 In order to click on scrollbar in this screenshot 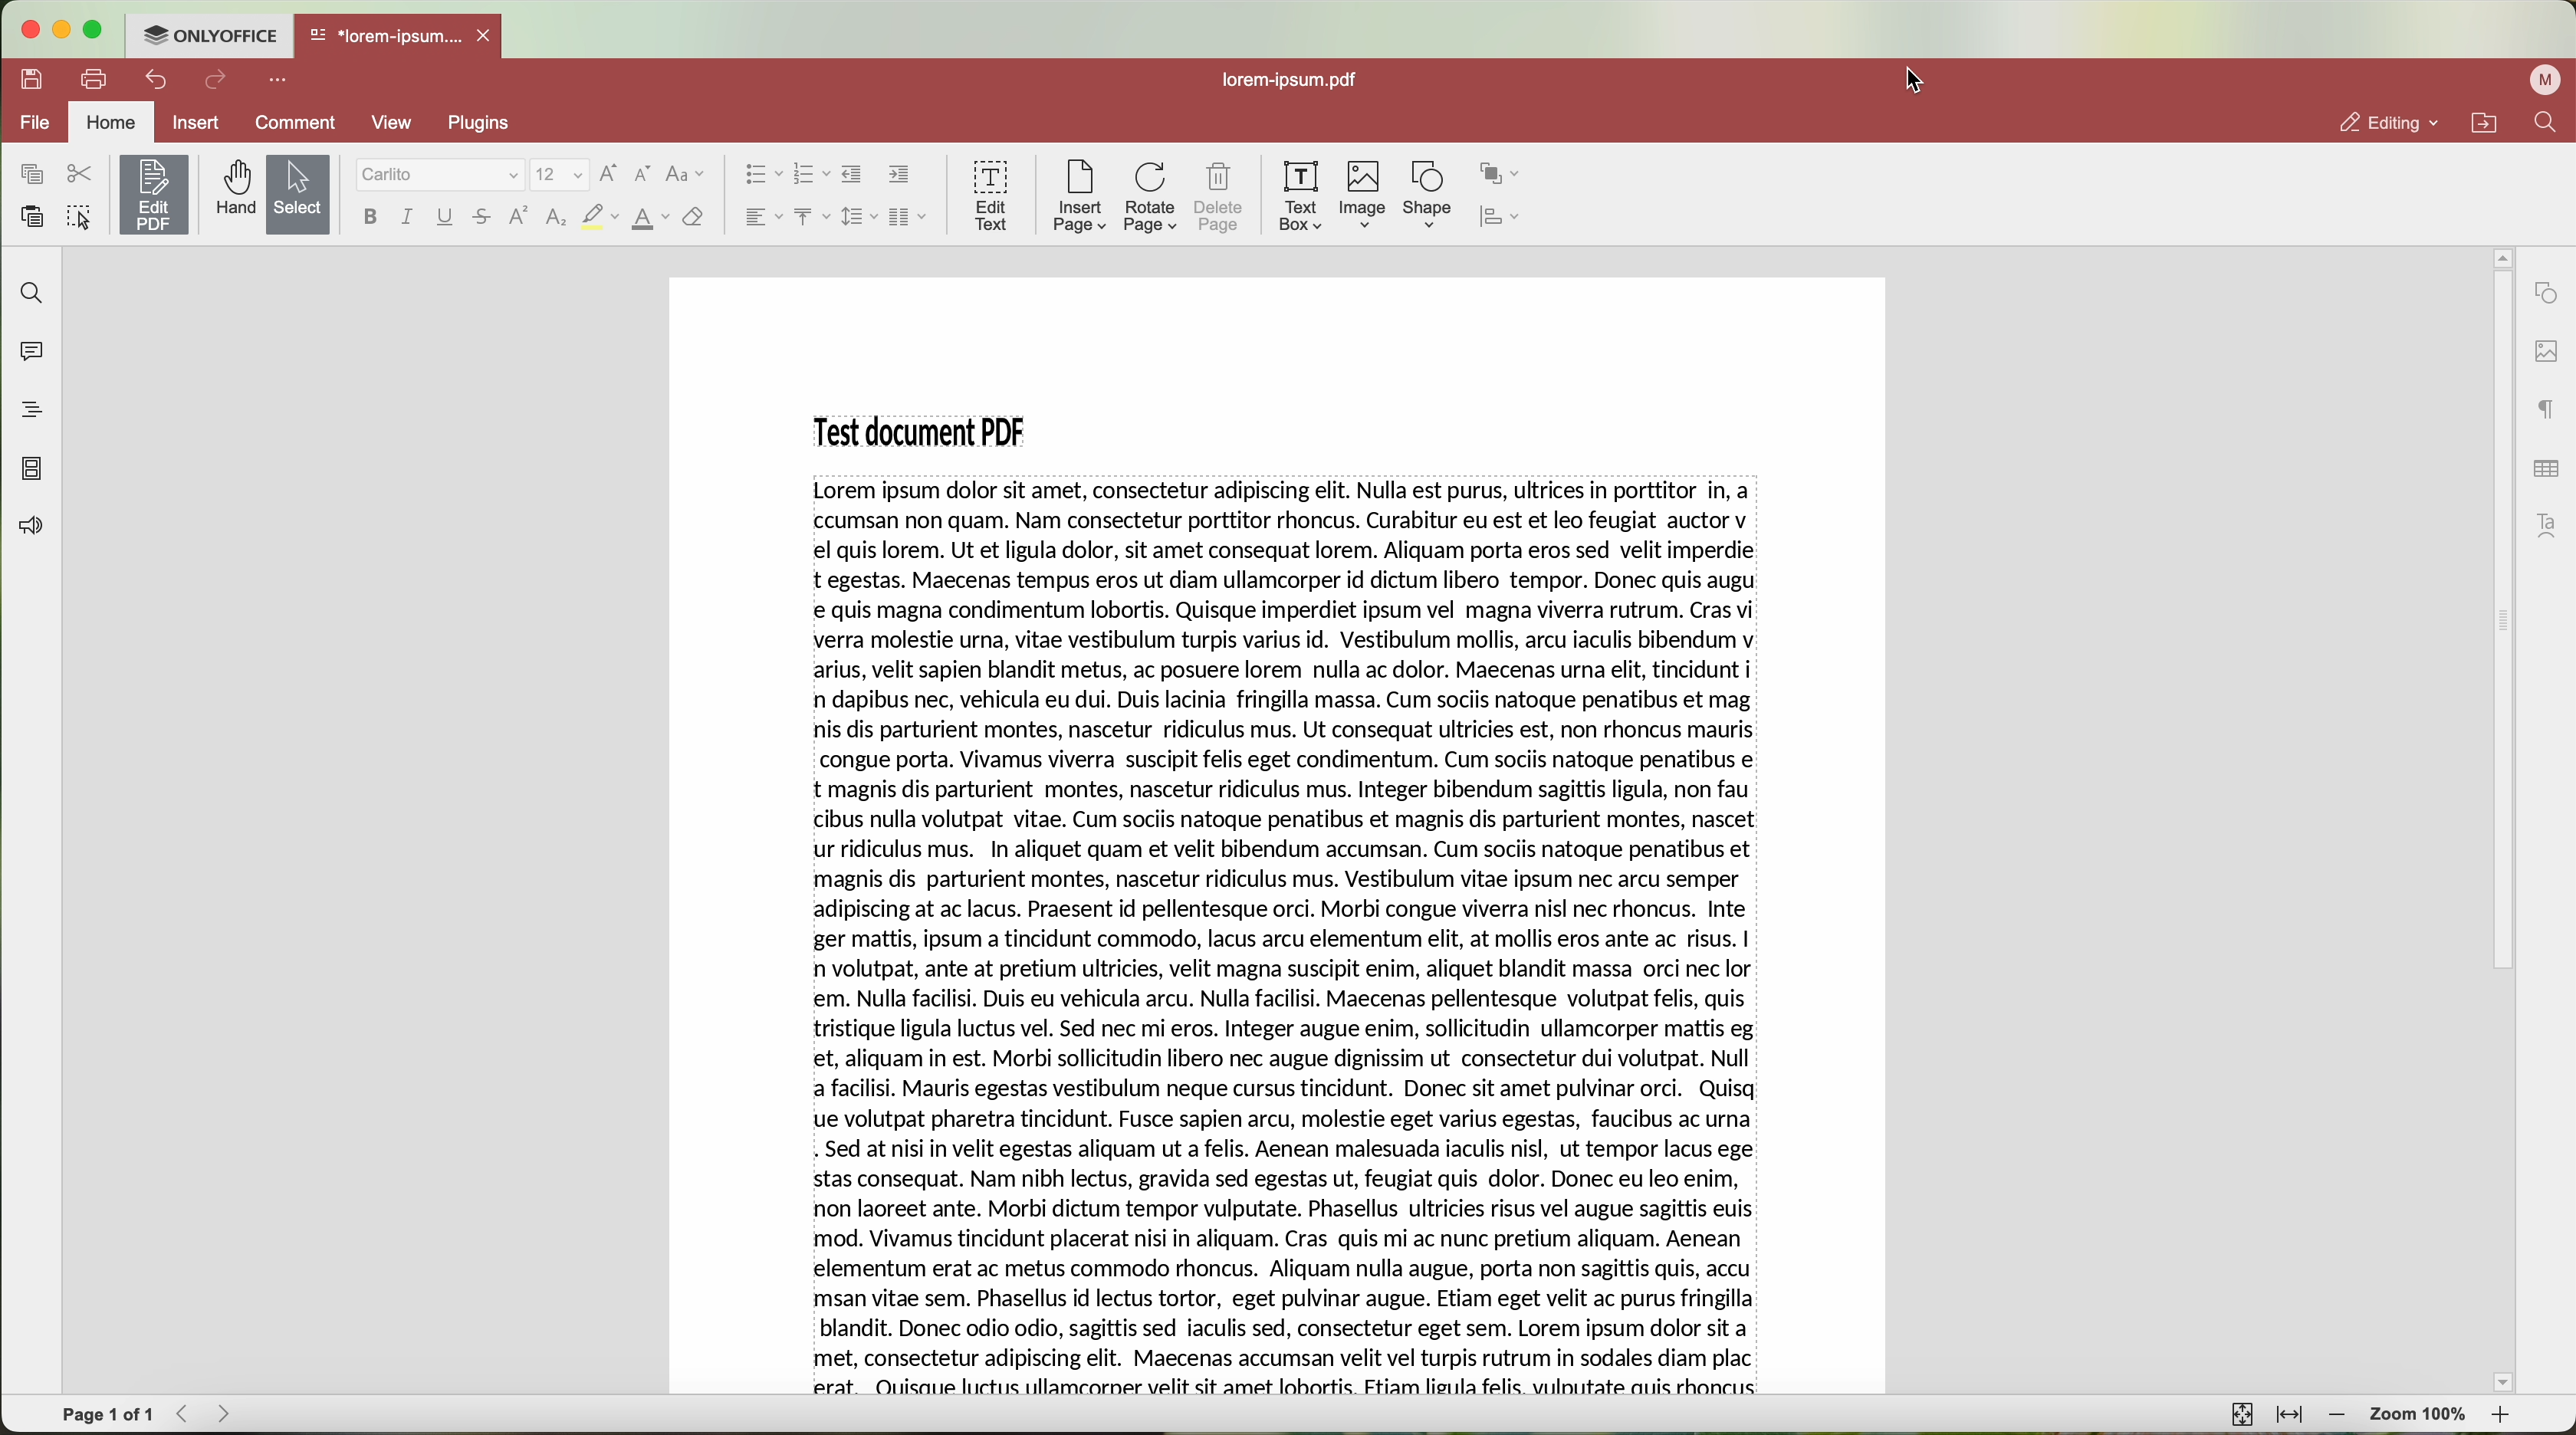, I will do `click(2497, 813)`.